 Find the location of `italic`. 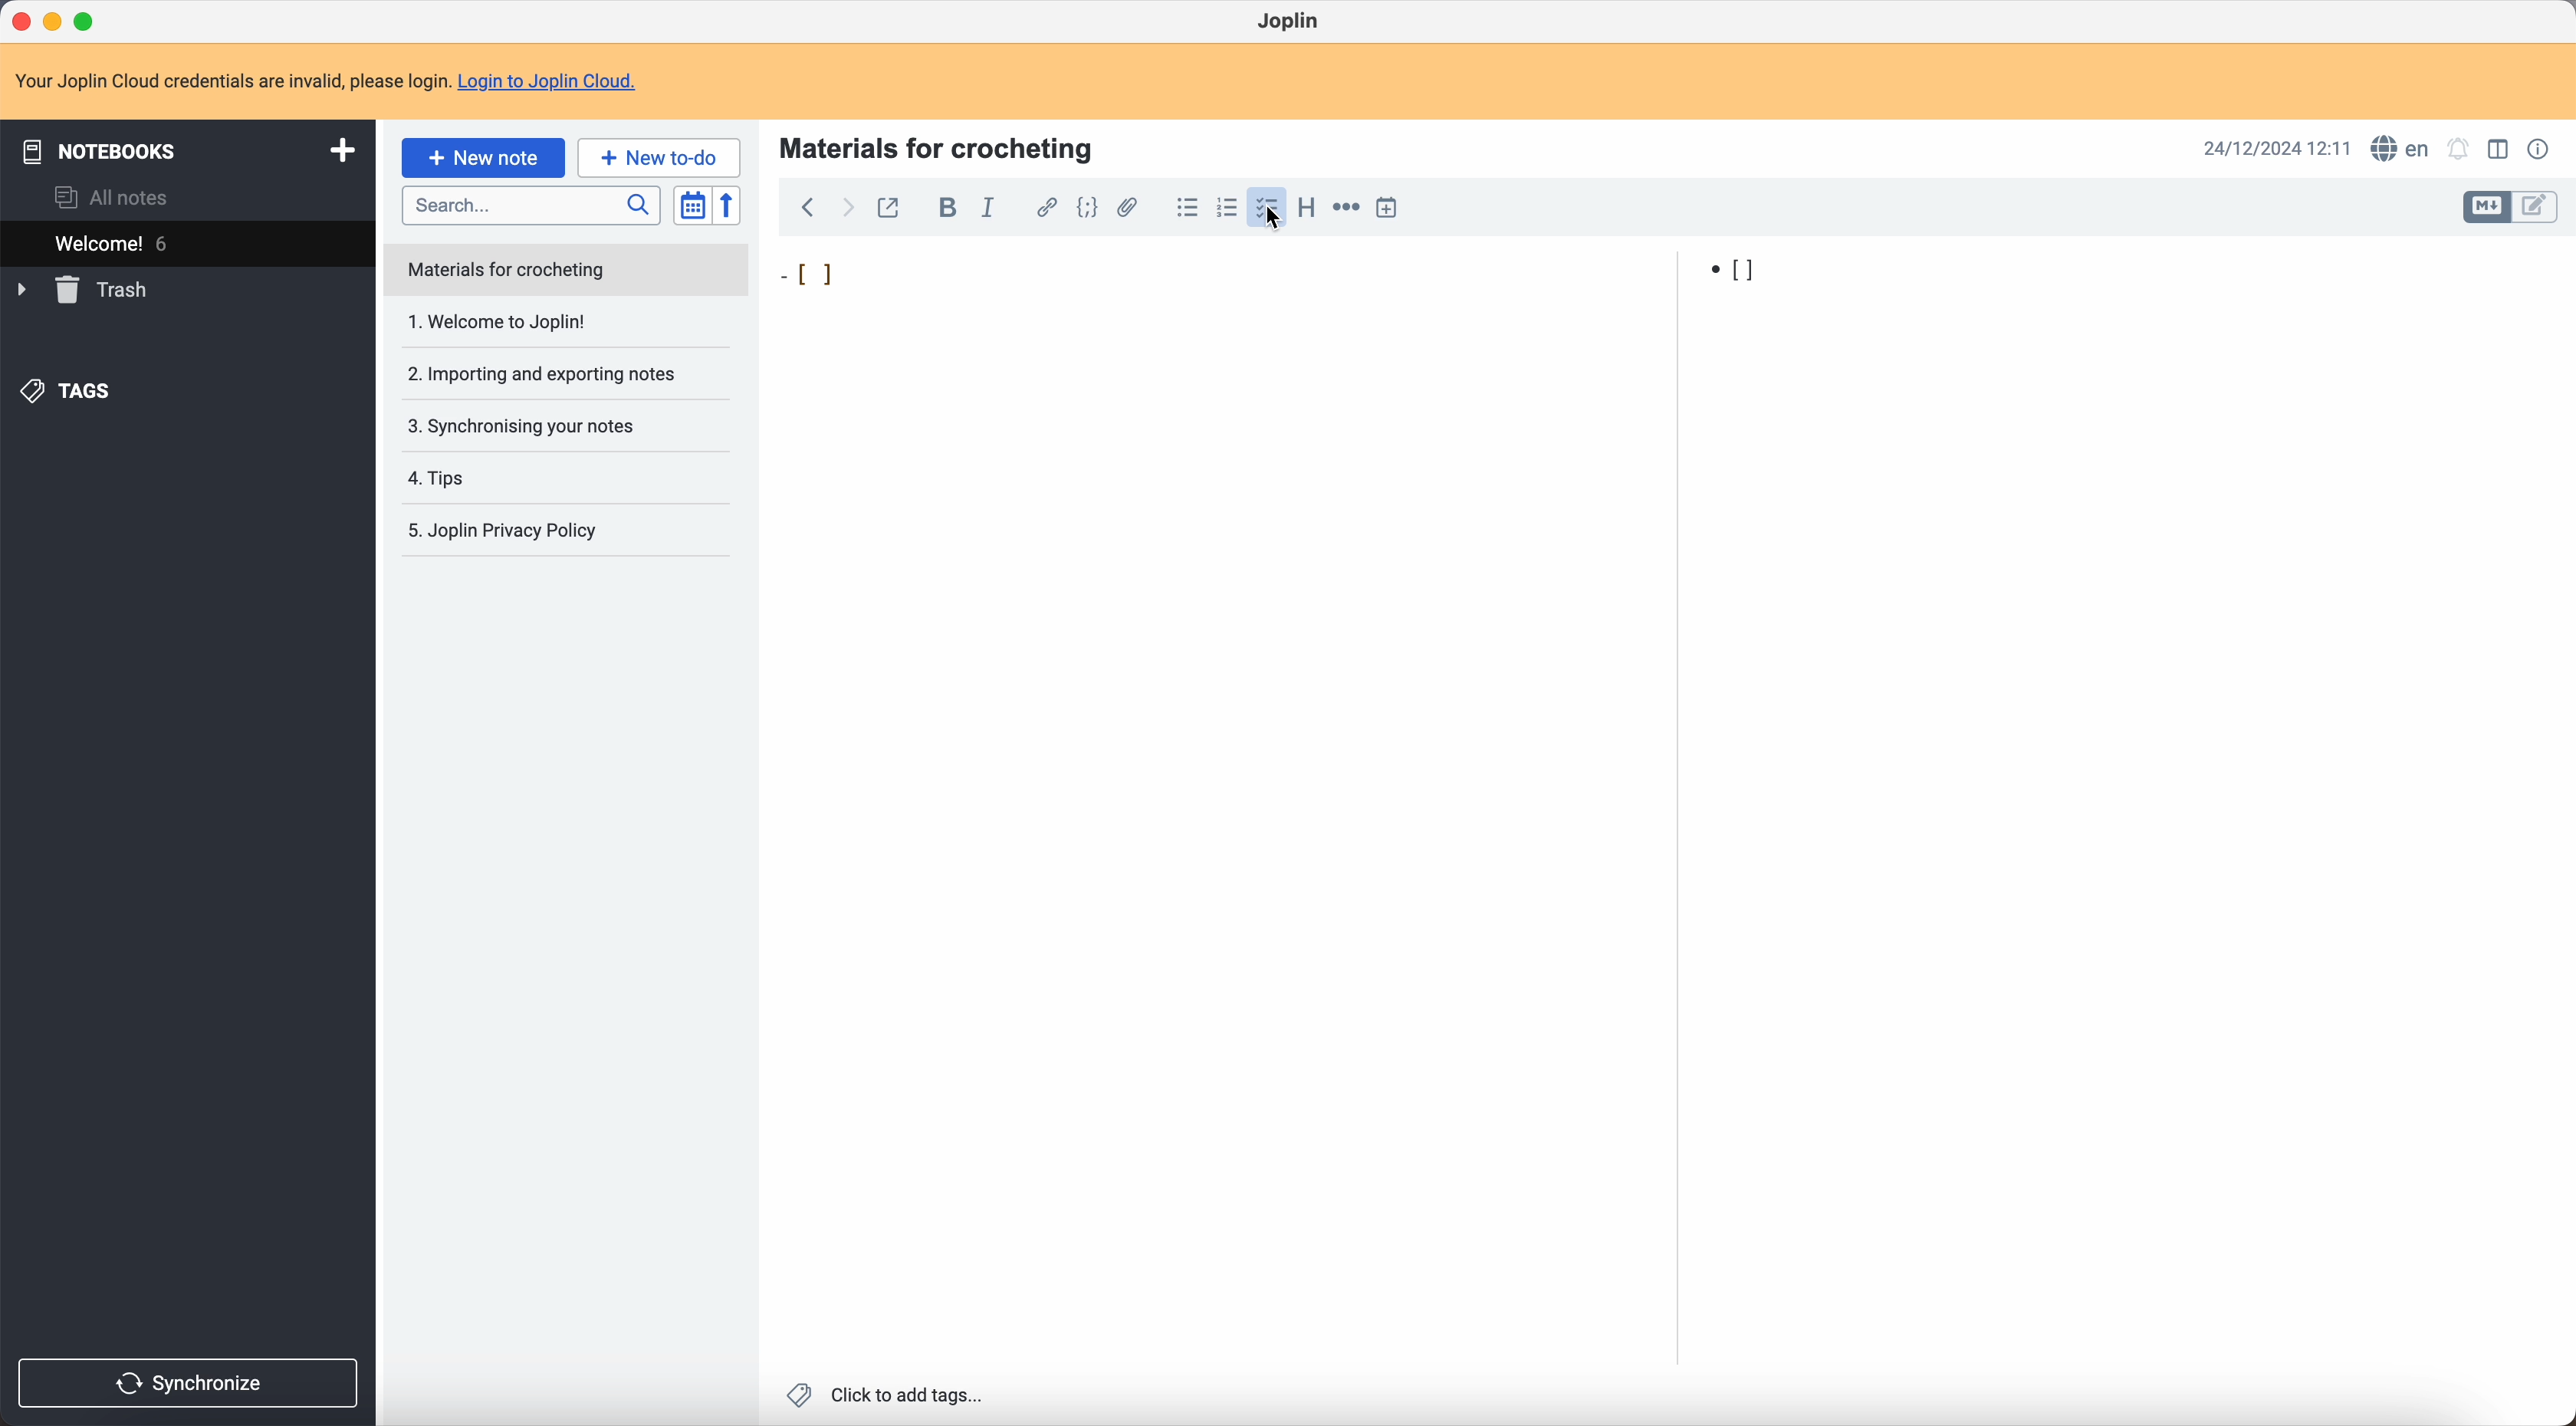

italic is located at coordinates (992, 207).